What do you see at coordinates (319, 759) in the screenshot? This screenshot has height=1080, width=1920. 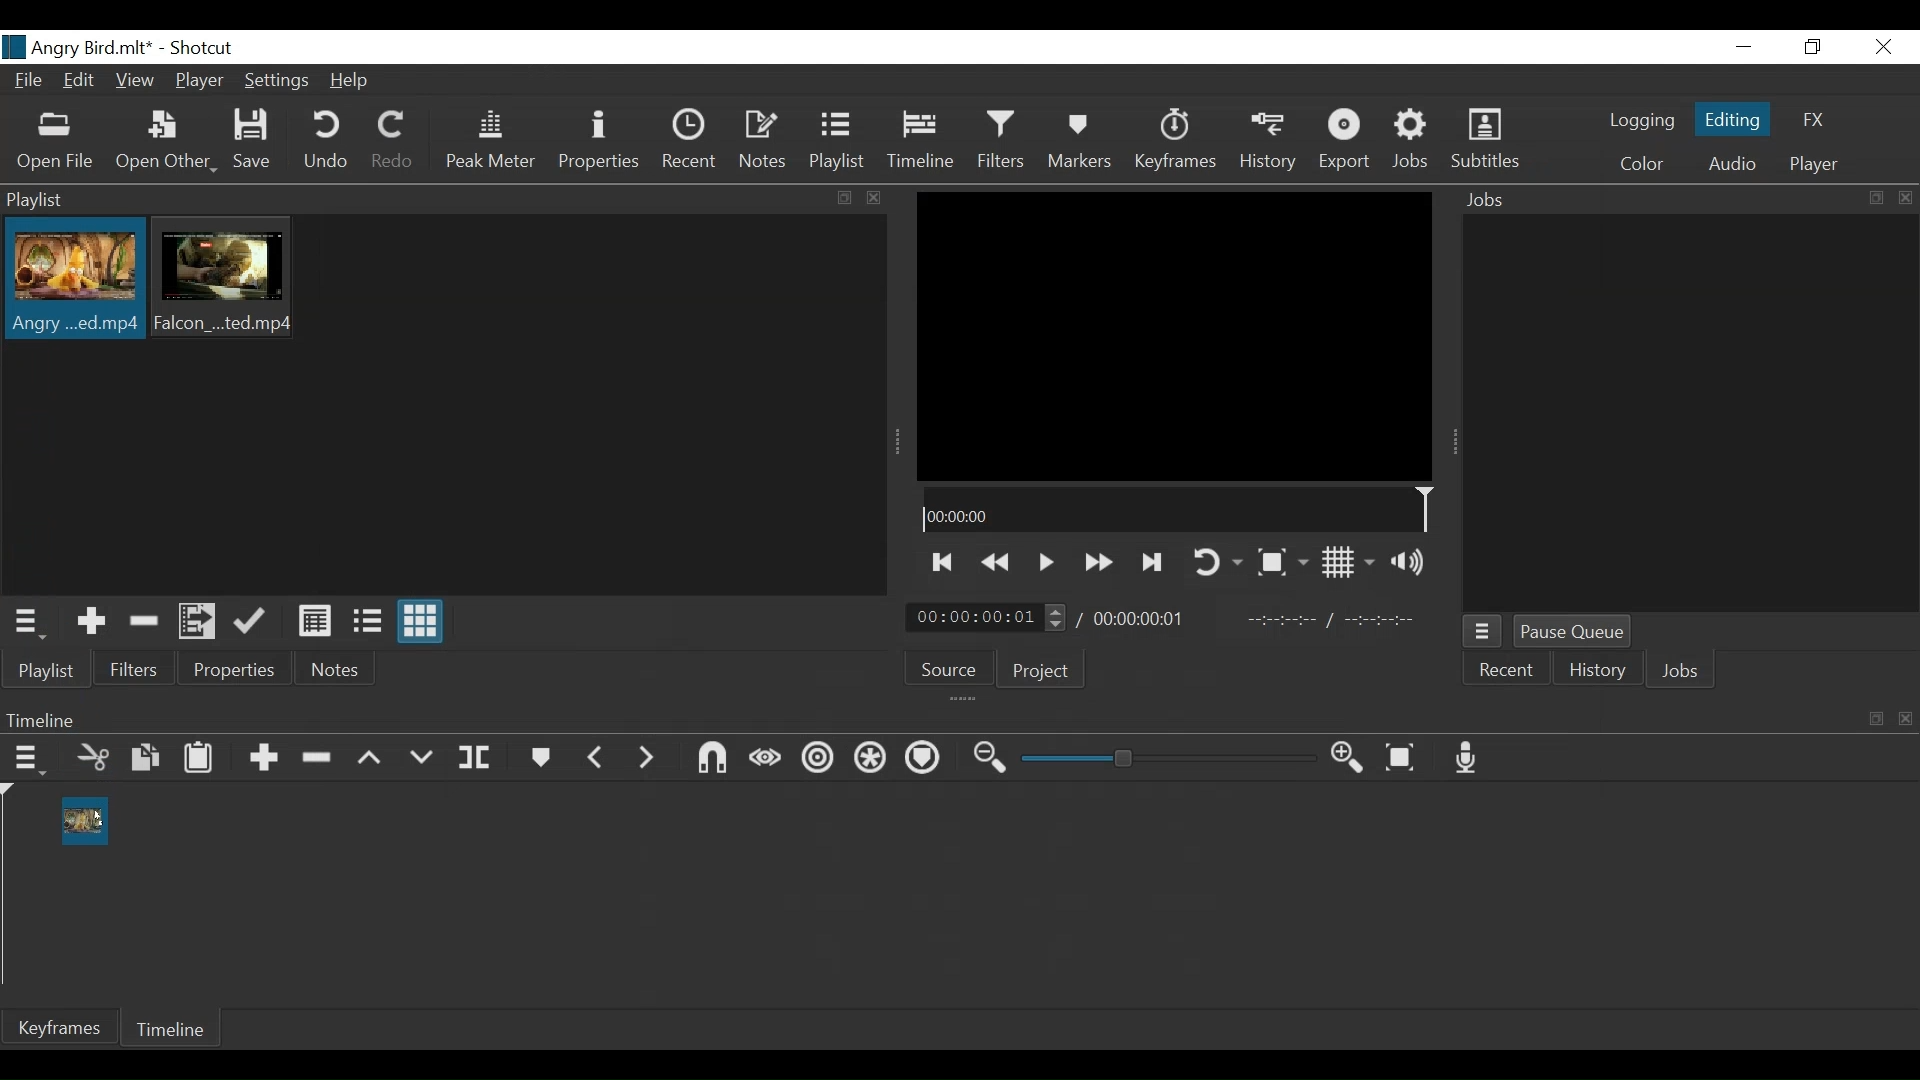 I see `Ripple delete` at bounding box center [319, 759].